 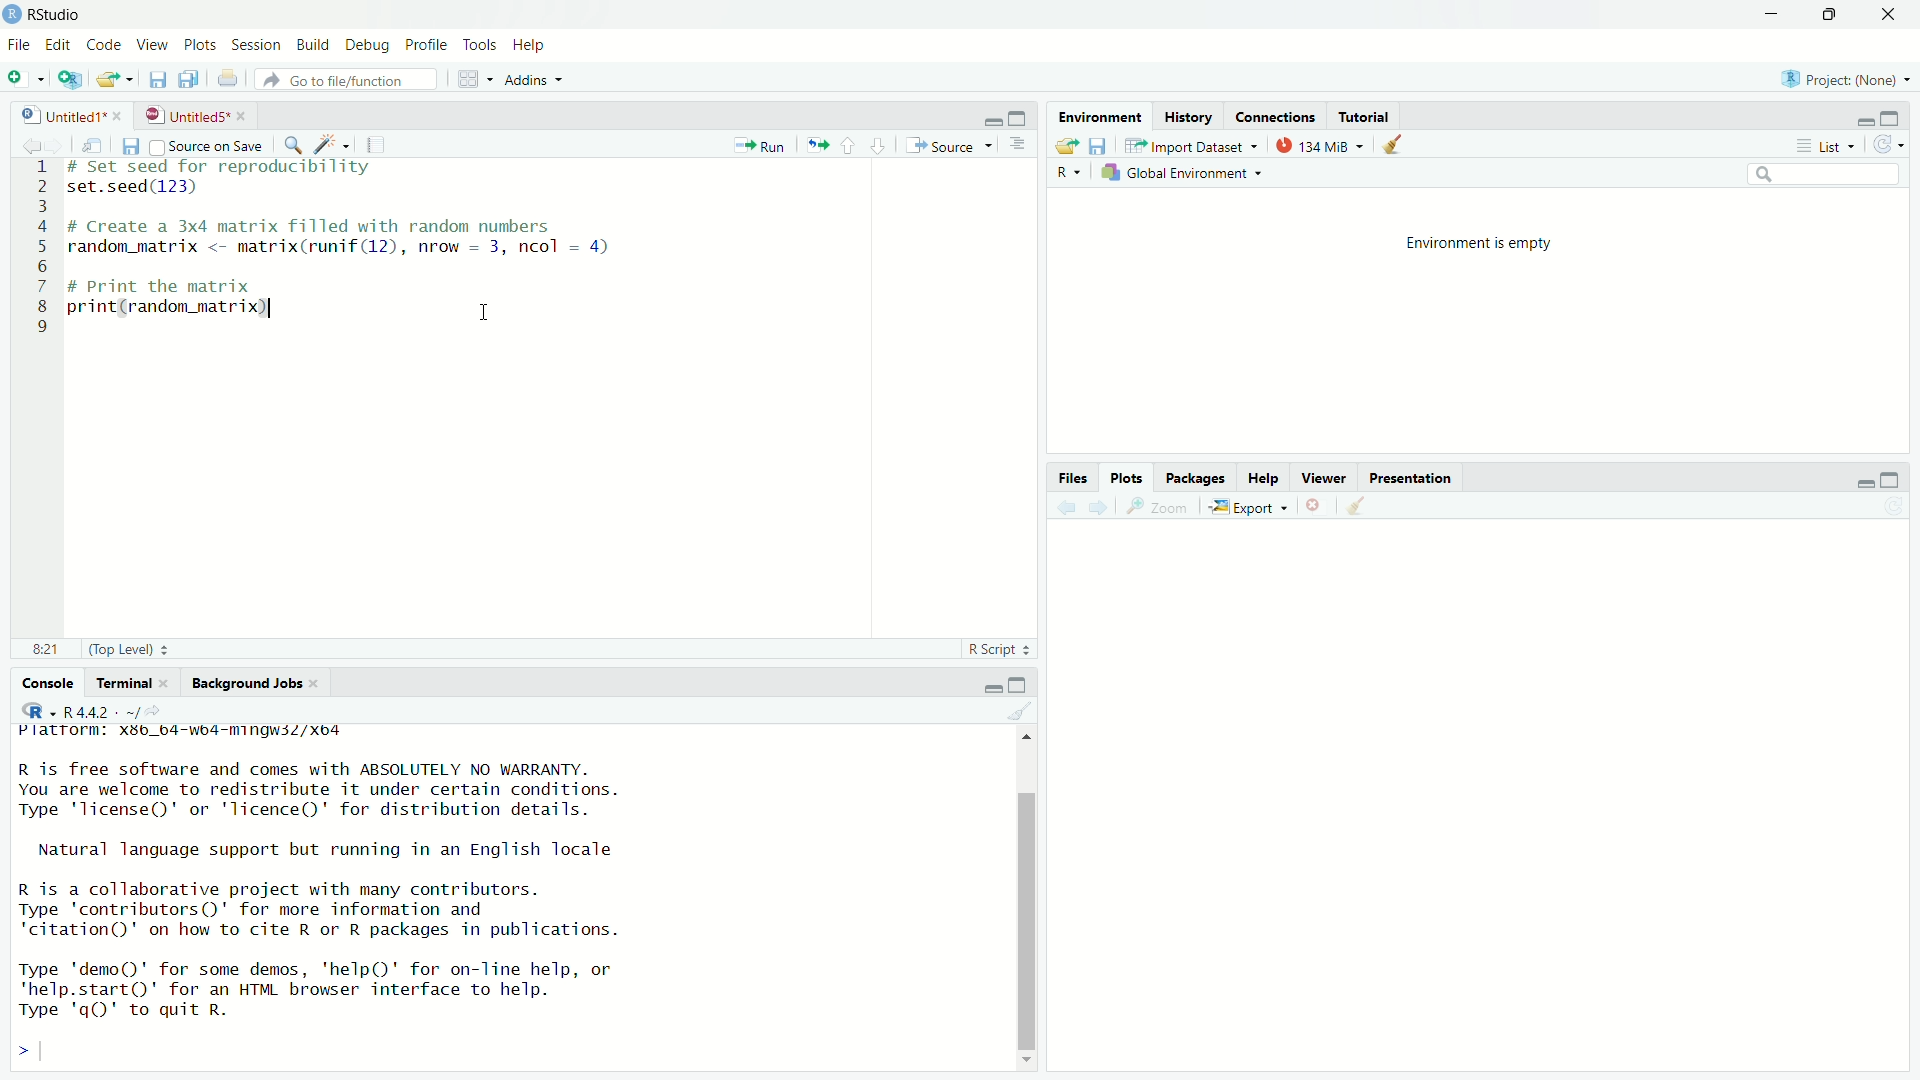 I want to click on grid, so click(x=472, y=80).